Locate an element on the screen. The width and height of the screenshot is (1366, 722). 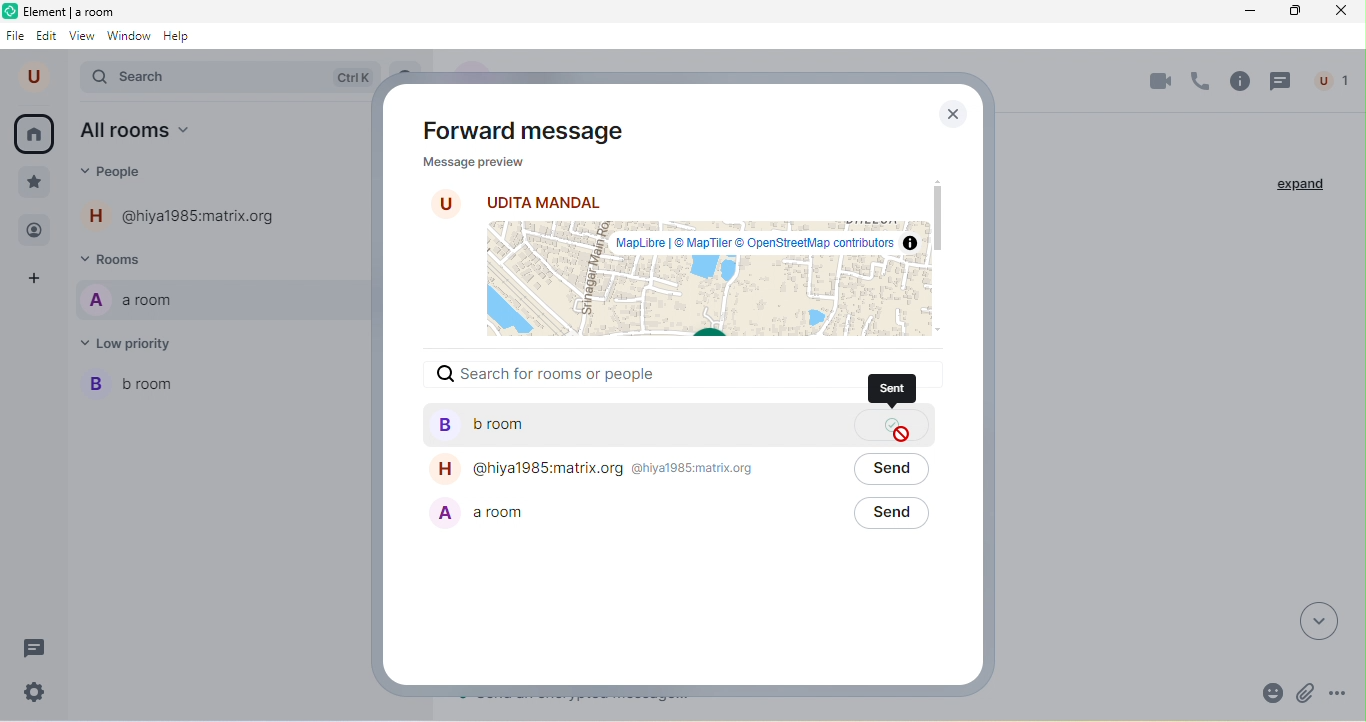
b room is located at coordinates (136, 382).